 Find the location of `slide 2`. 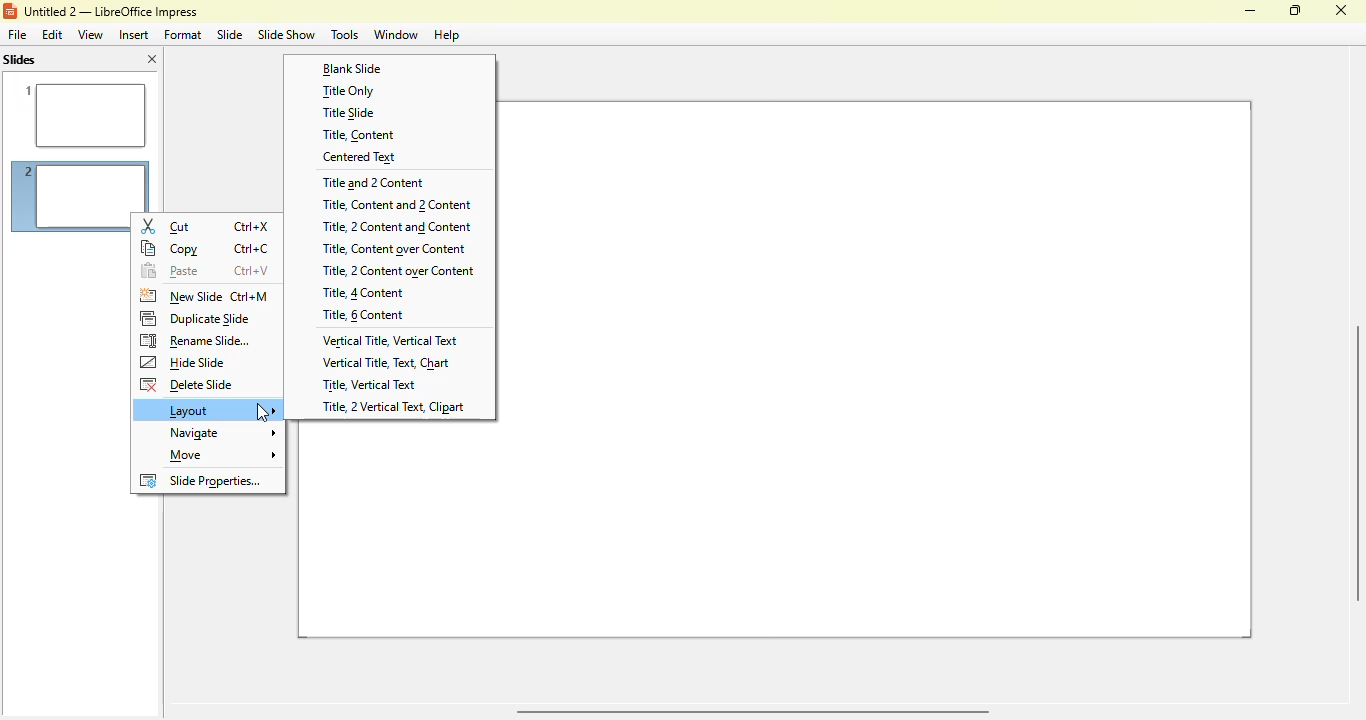

slide 2 is located at coordinates (81, 186).